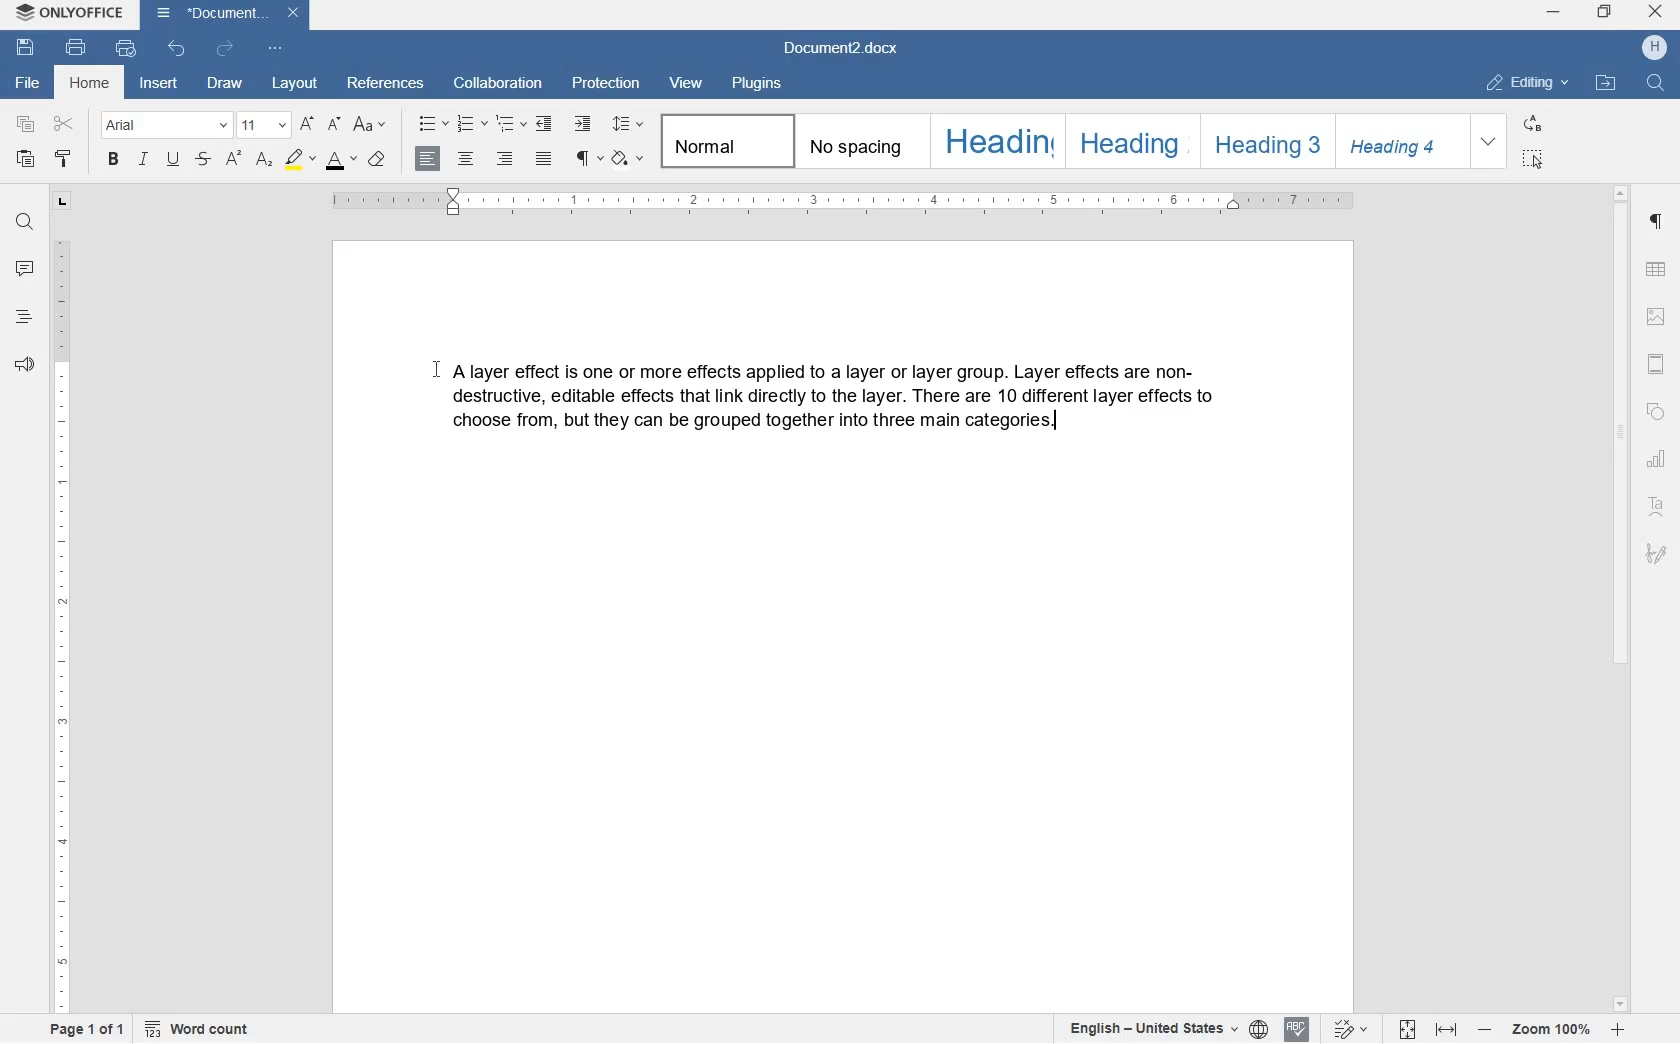  I want to click on save, so click(26, 49).